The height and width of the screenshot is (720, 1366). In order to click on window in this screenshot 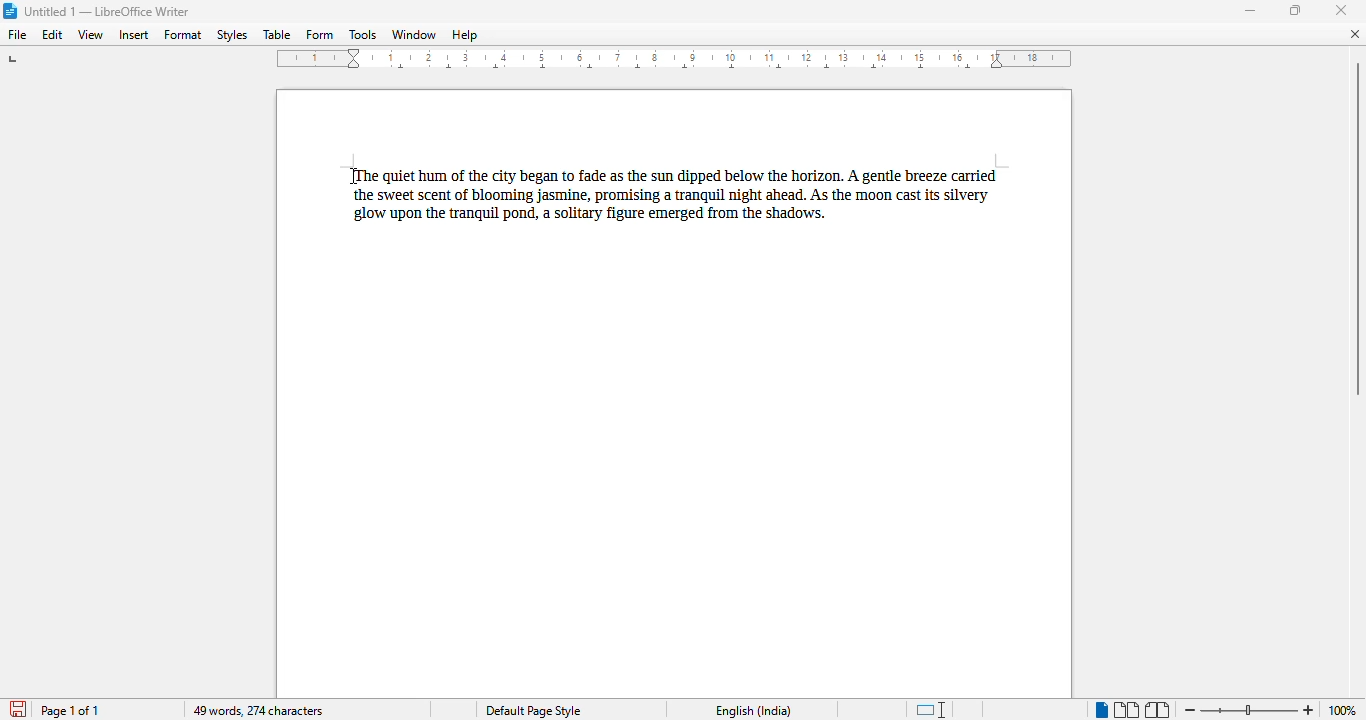, I will do `click(413, 34)`.